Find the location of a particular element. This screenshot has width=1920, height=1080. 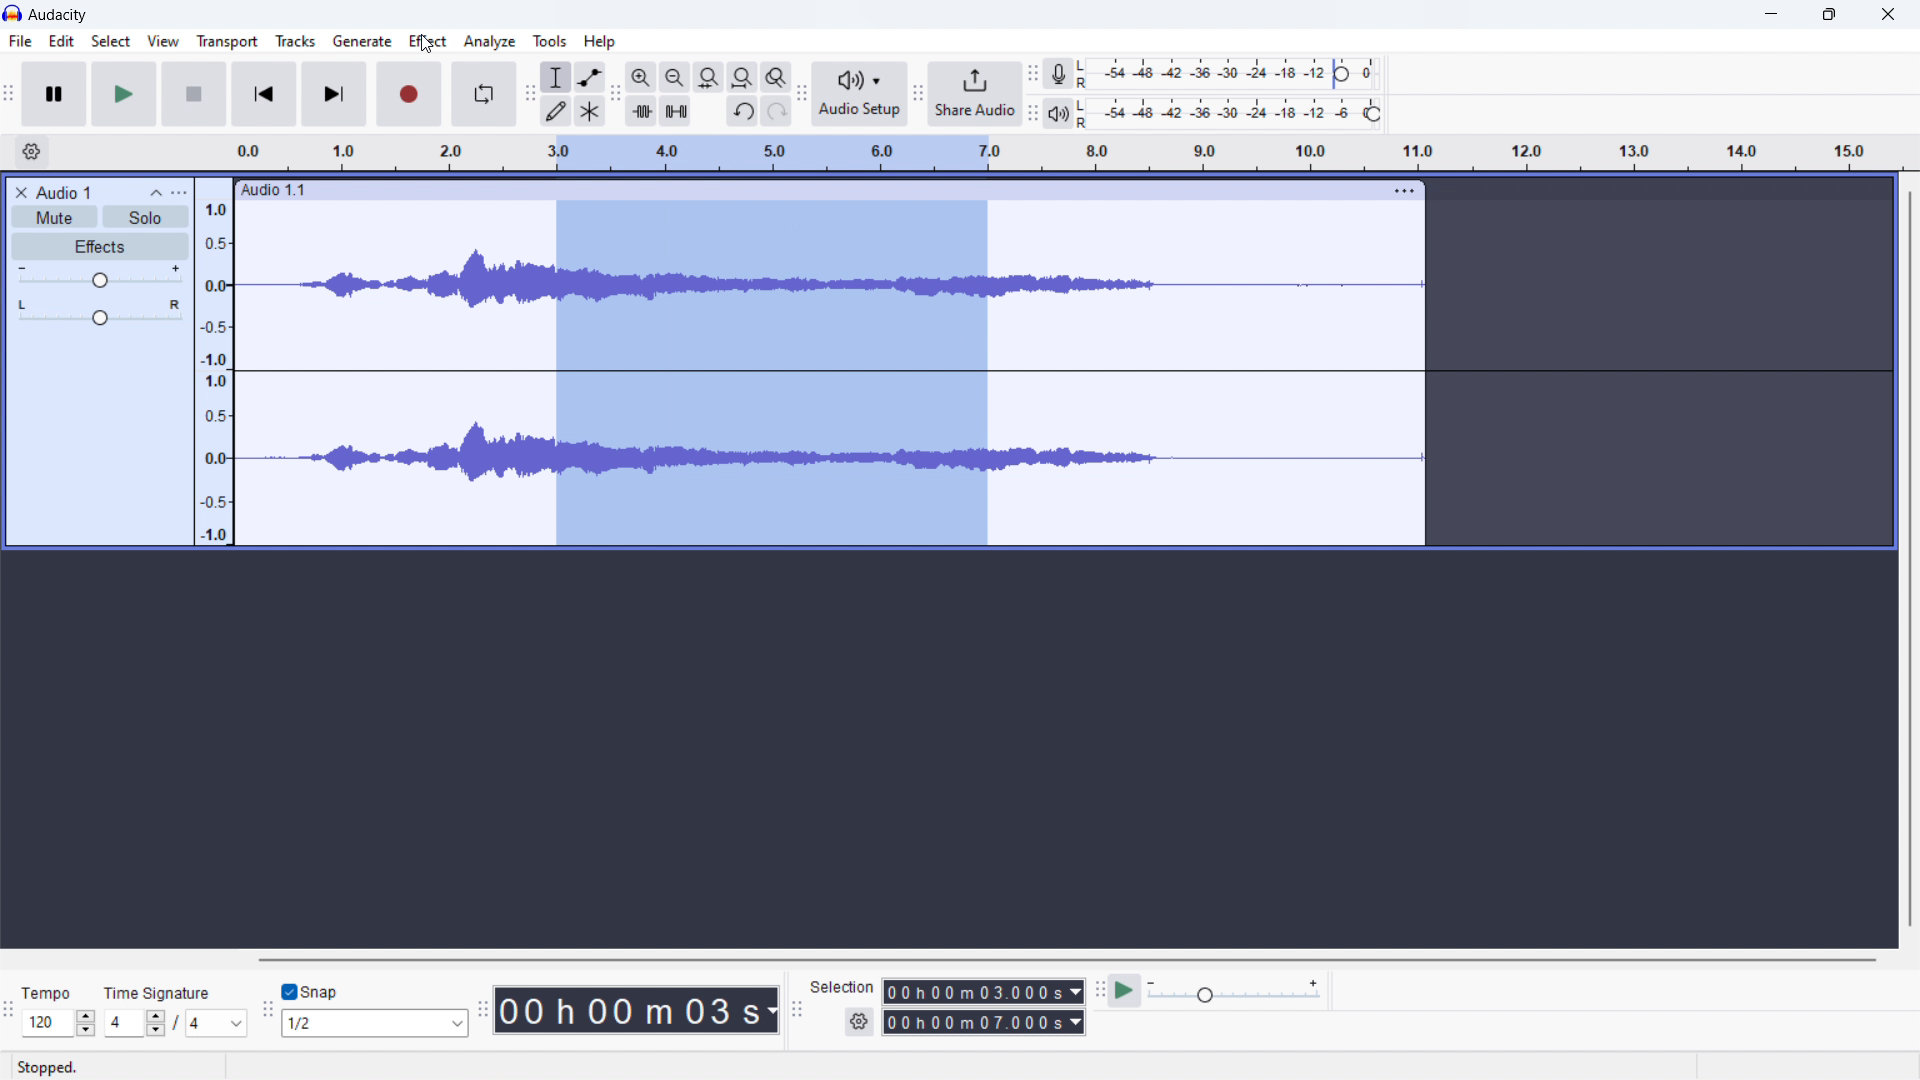

4 is located at coordinates (132, 1024).